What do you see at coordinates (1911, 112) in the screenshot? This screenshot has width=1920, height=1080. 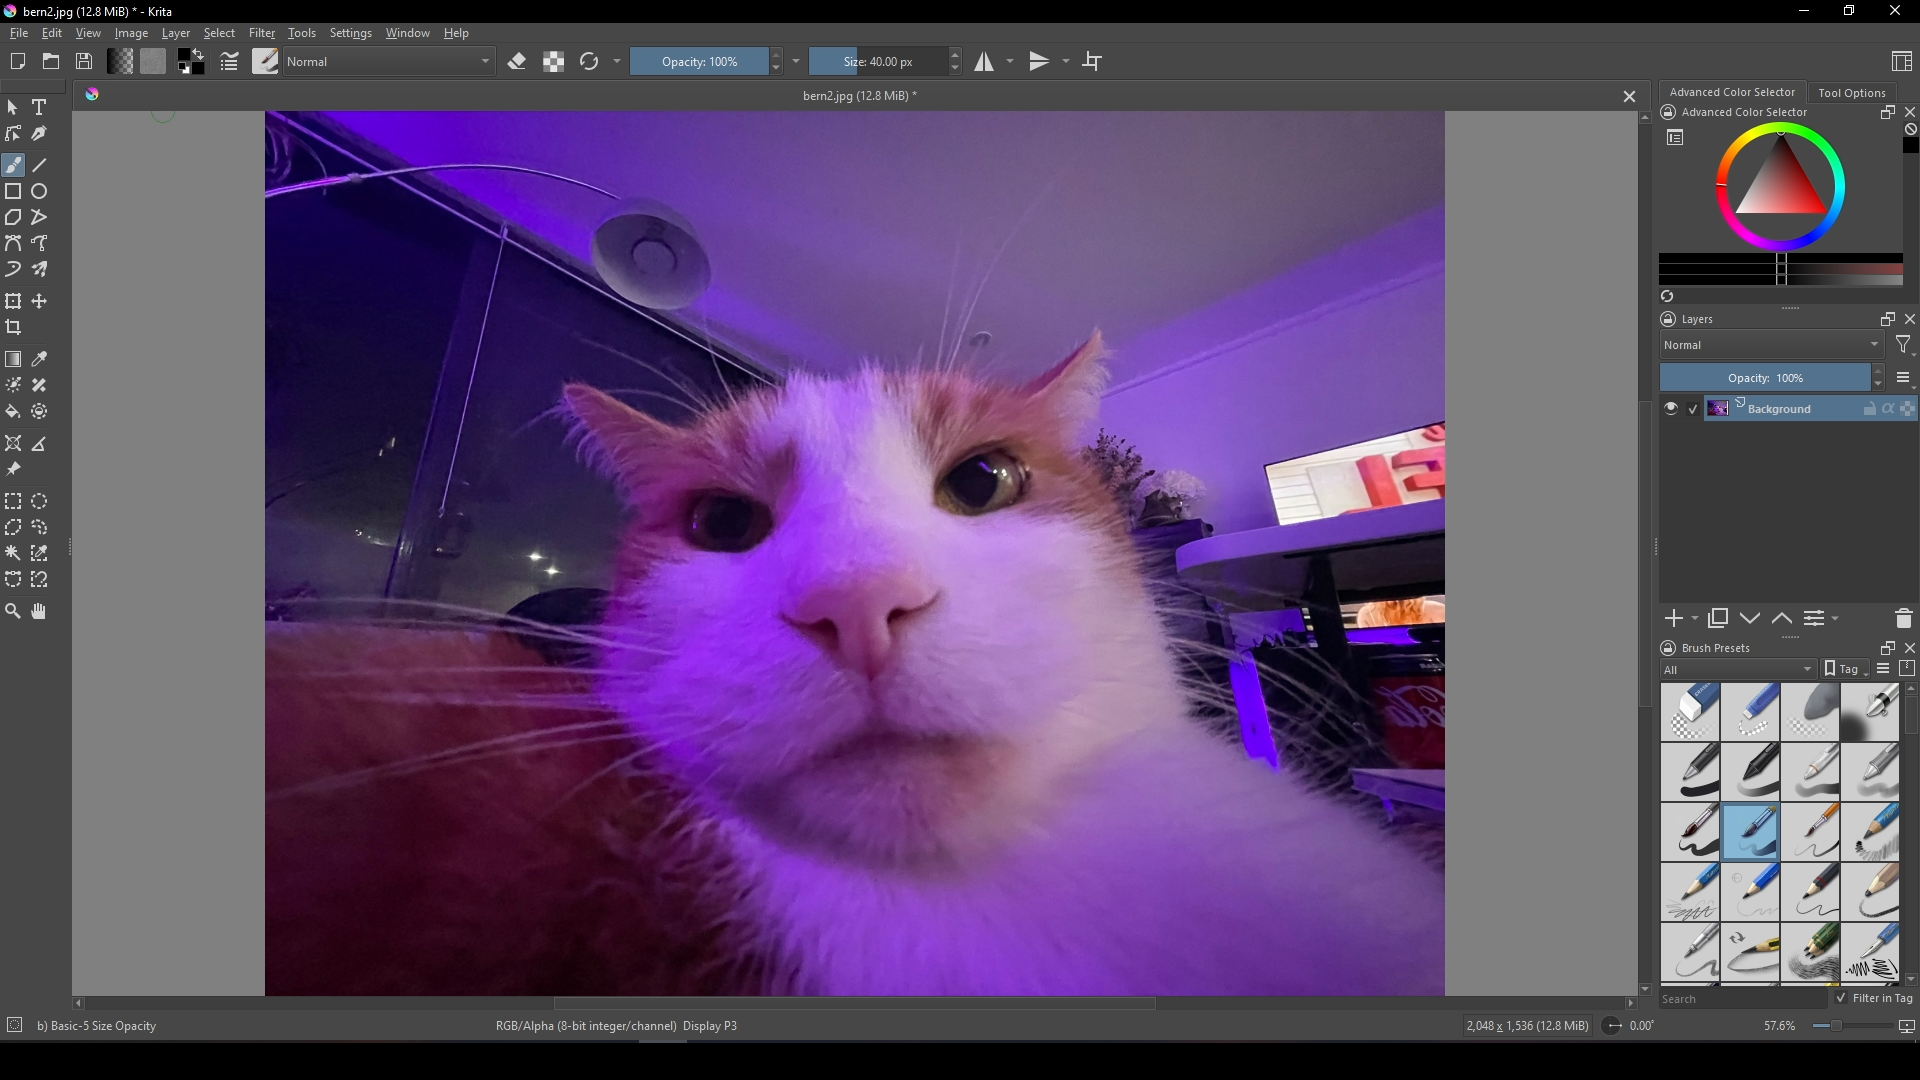 I see `Close docker` at bounding box center [1911, 112].